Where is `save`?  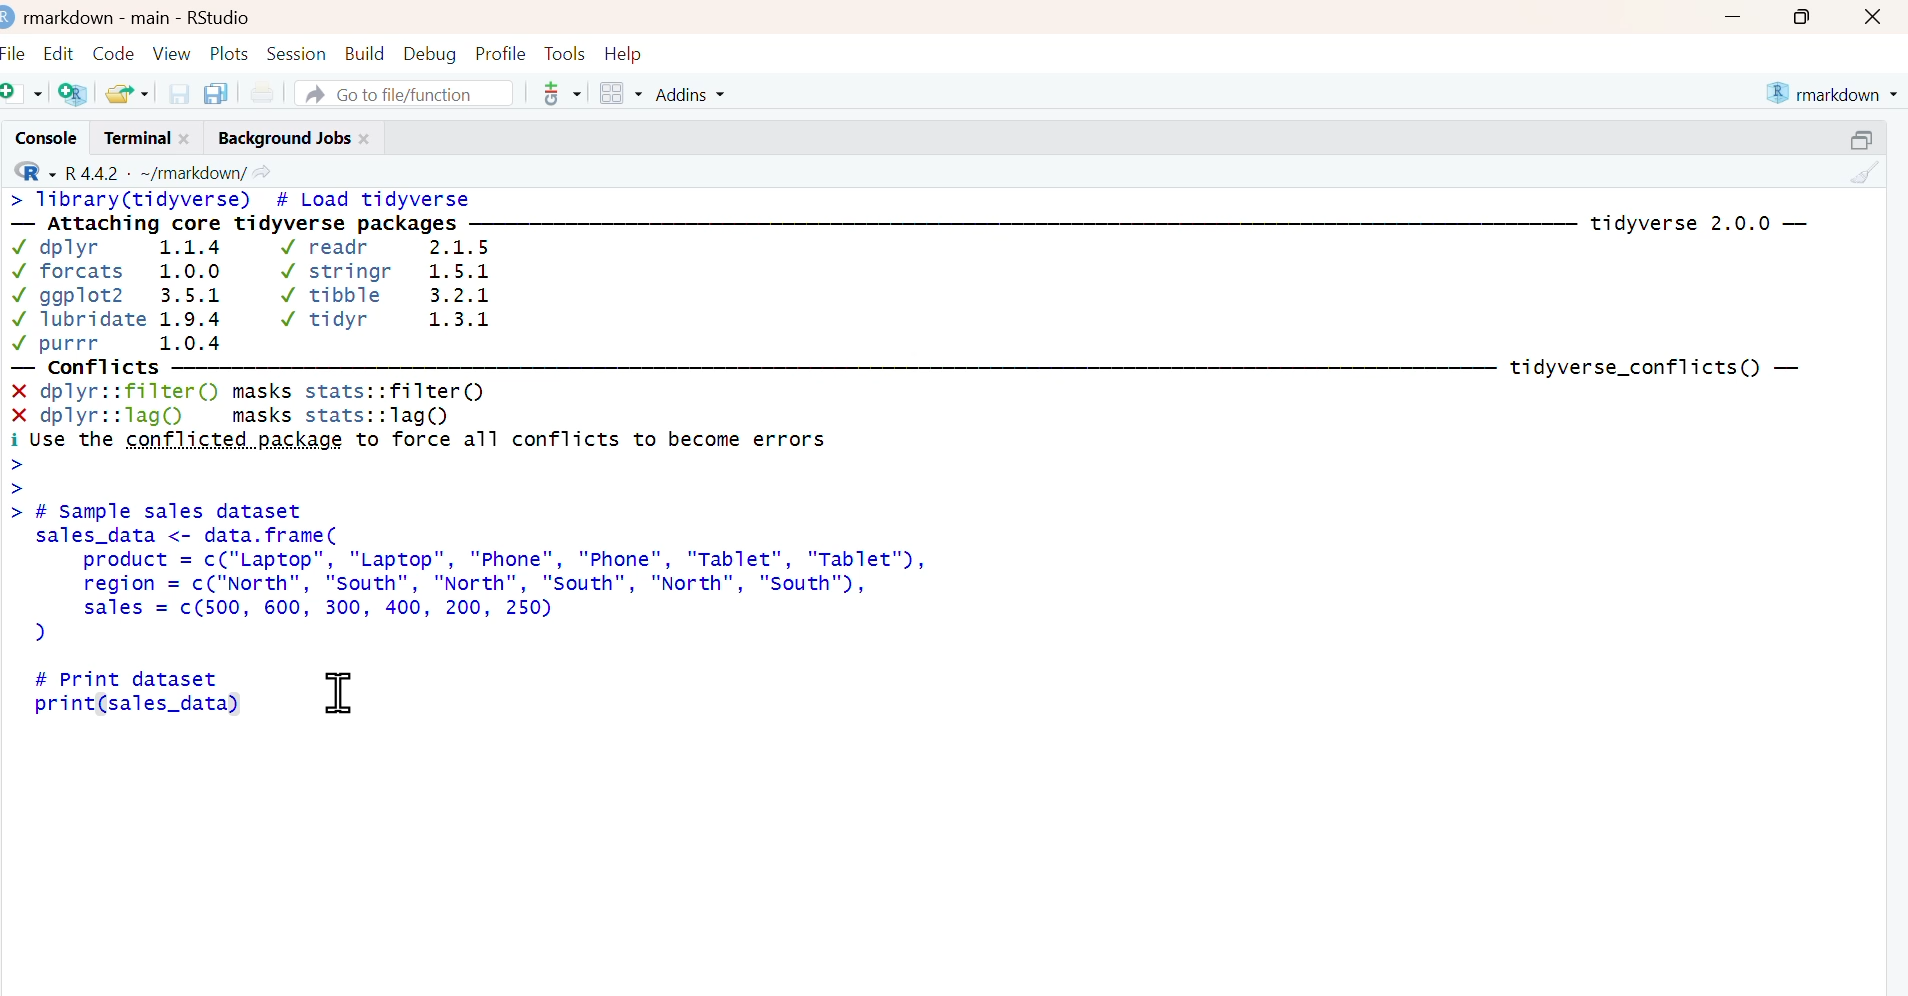 save is located at coordinates (180, 92).